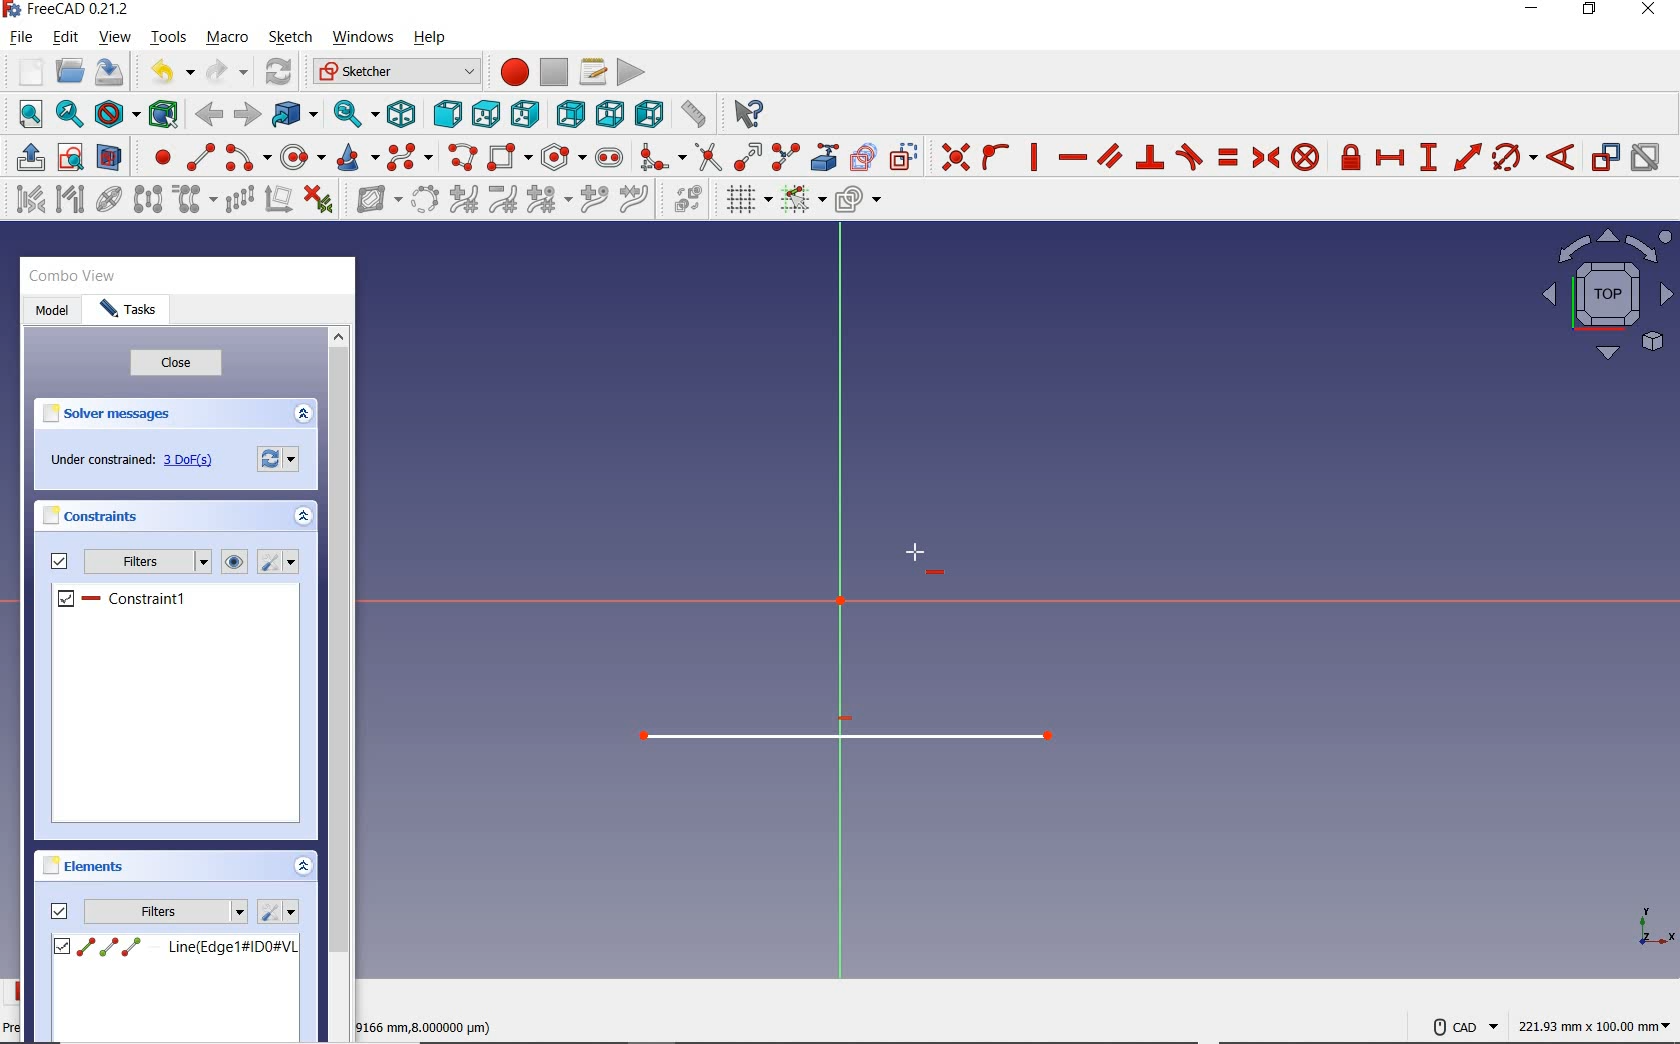 This screenshot has height=1044, width=1680. I want to click on STOP MACRO RECORDING, so click(554, 70).